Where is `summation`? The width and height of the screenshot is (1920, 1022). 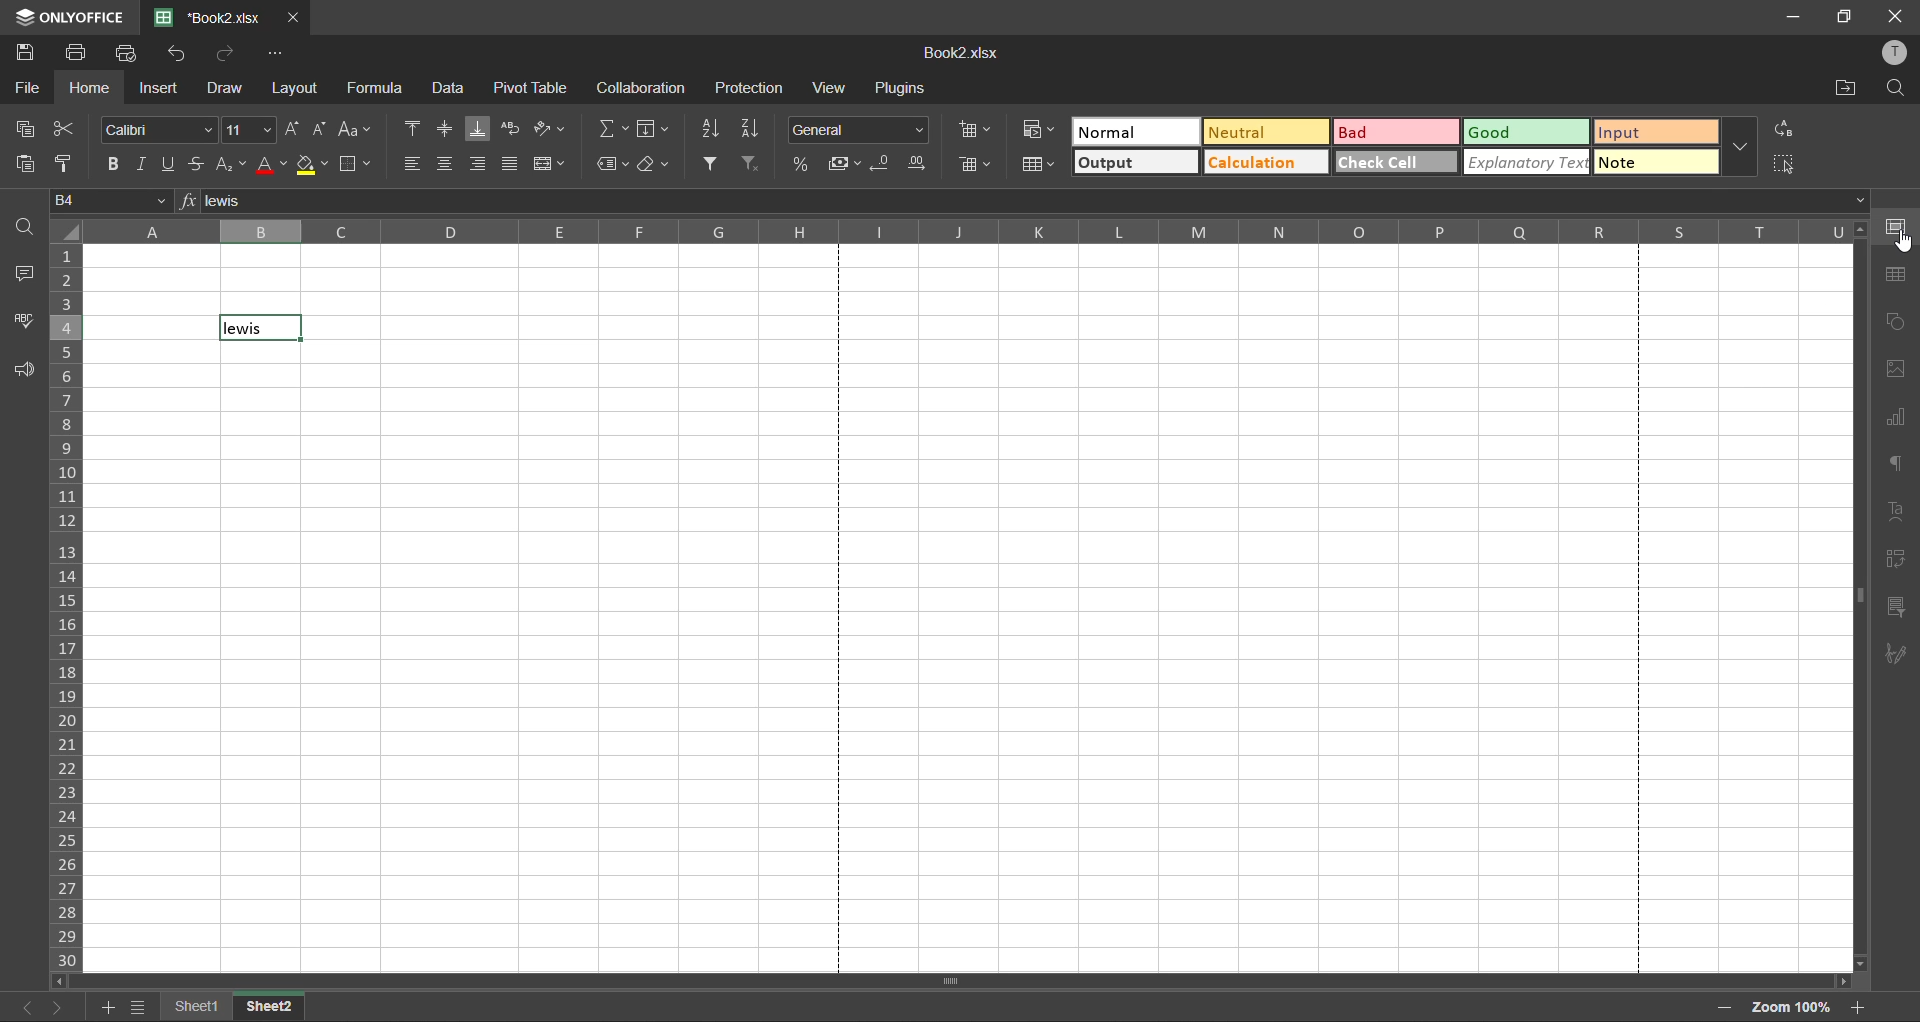
summation is located at coordinates (611, 130).